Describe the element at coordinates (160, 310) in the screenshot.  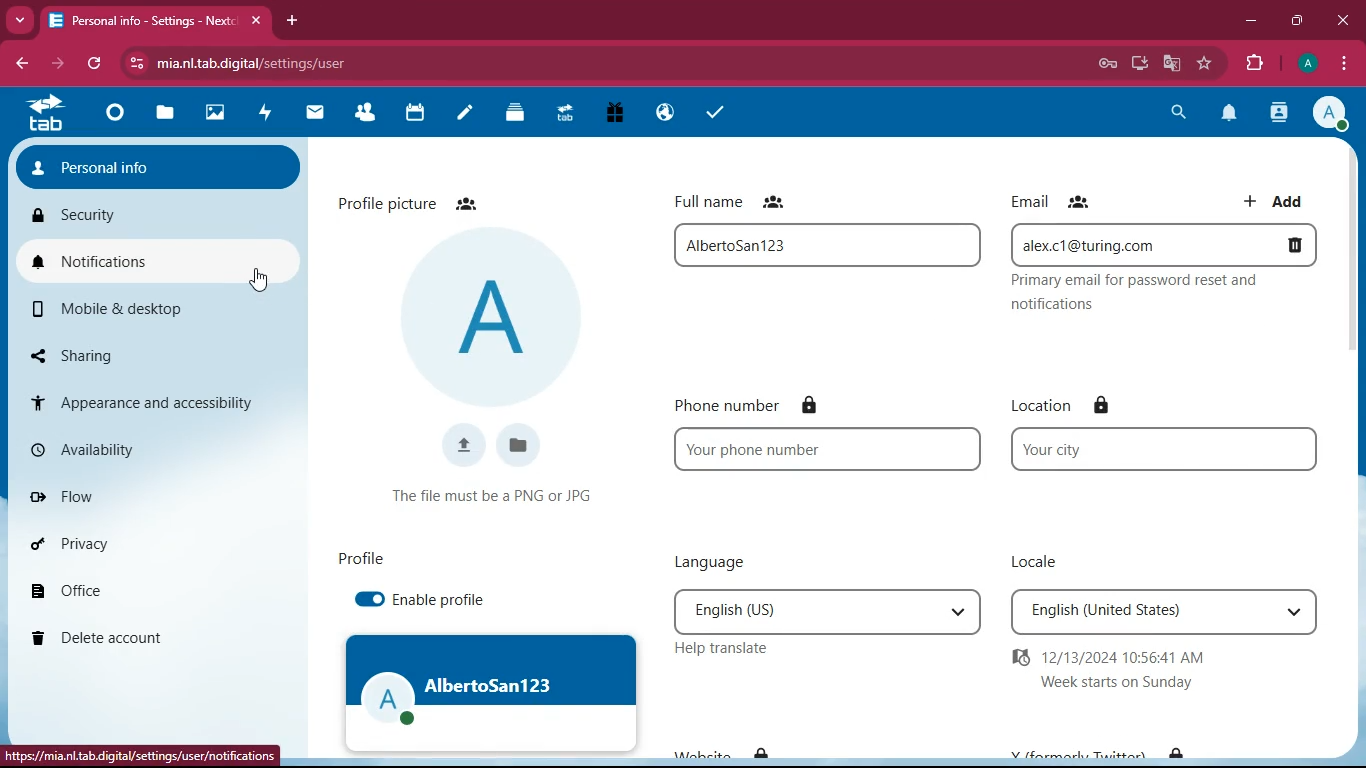
I see `mobile & desktop` at that location.